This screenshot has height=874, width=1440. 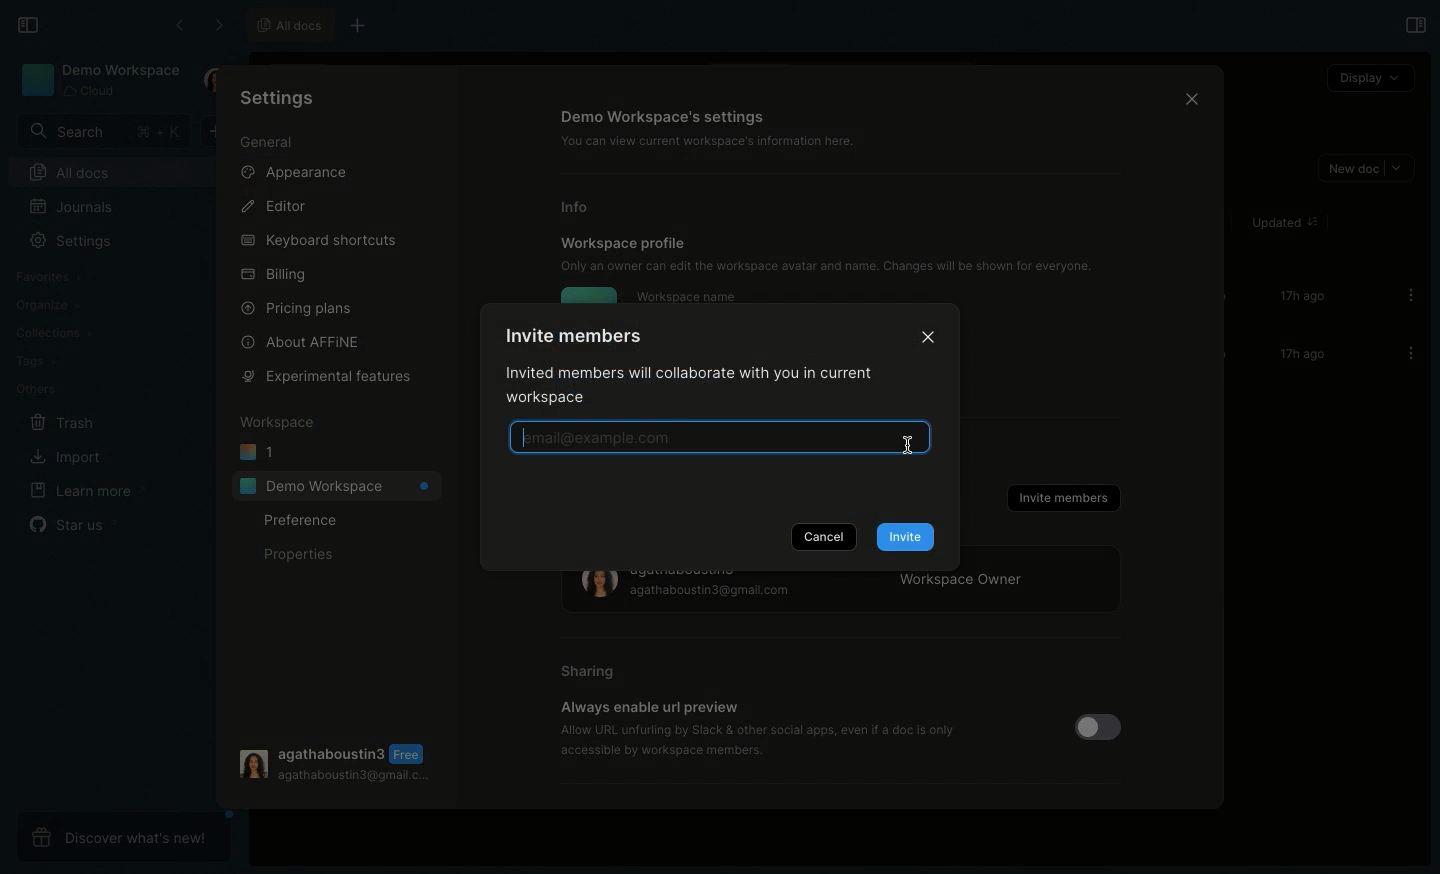 What do you see at coordinates (367, 24) in the screenshot?
I see `New tab` at bounding box center [367, 24].